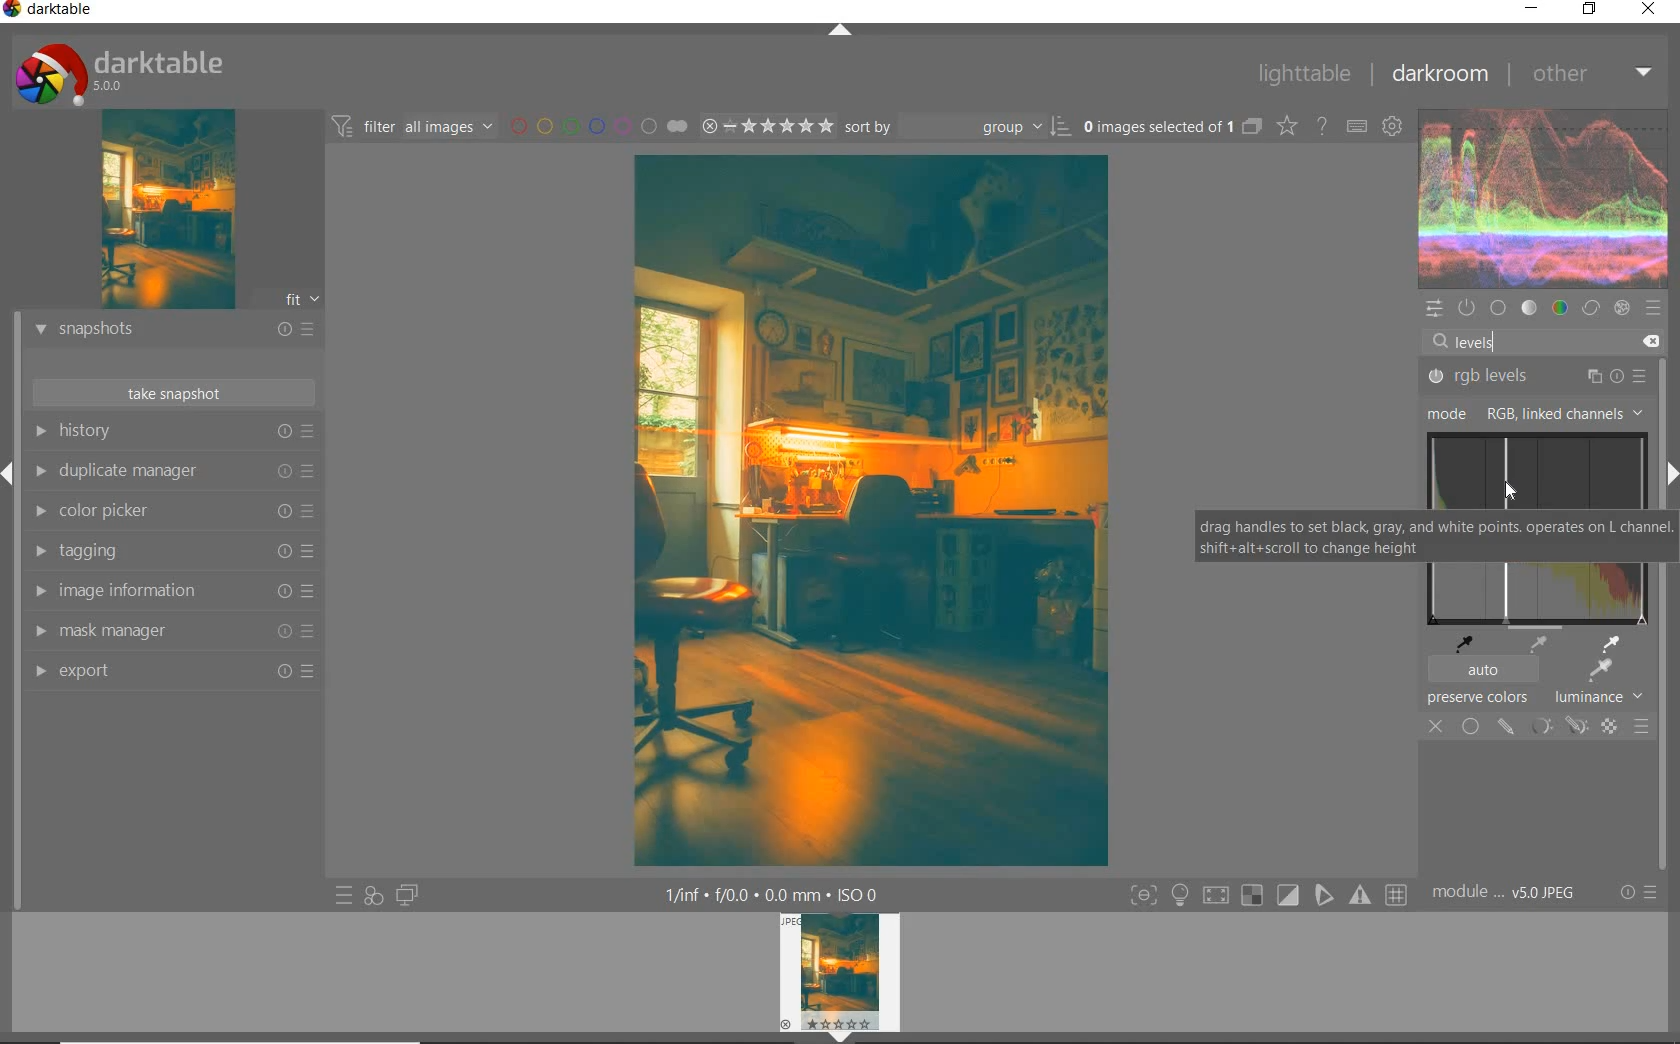  What do you see at coordinates (172, 631) in the screenshot?
I see `mask manager` at bounding box center [172, 631].